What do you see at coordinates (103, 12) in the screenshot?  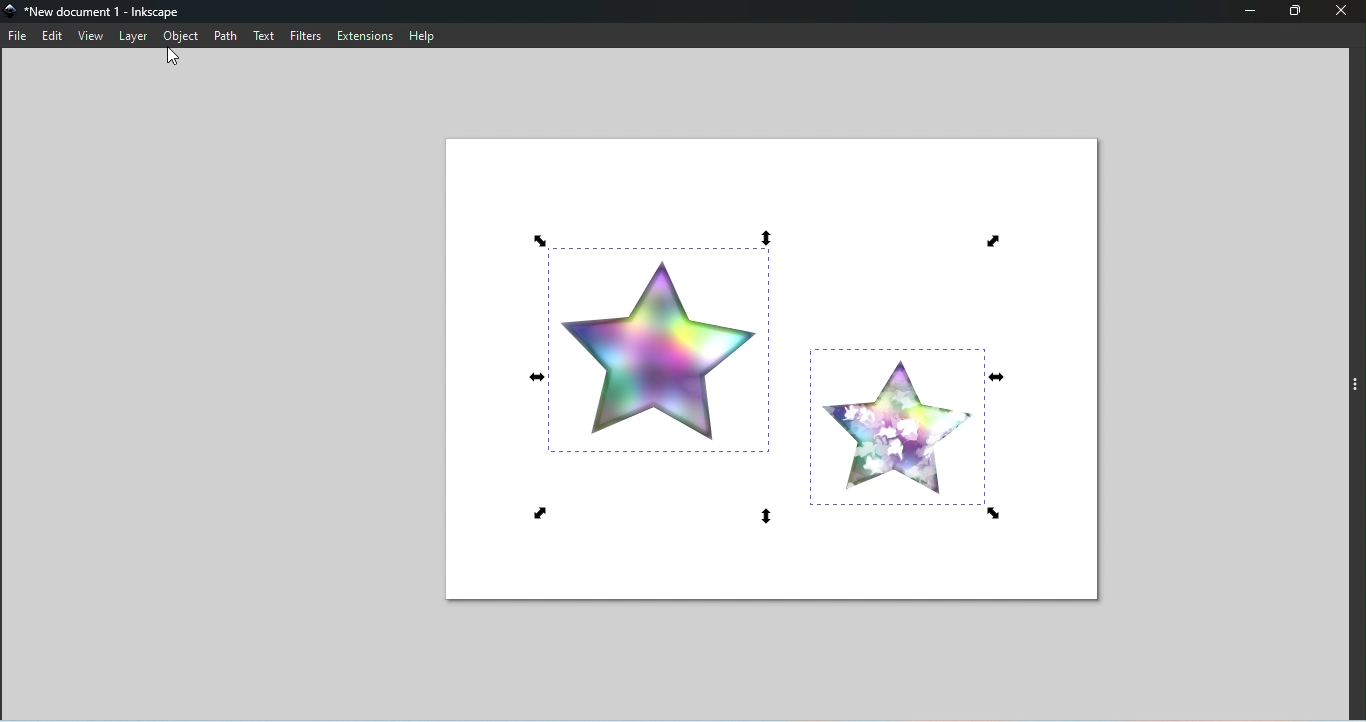 I see `File name` at bounding box center [103, 12].